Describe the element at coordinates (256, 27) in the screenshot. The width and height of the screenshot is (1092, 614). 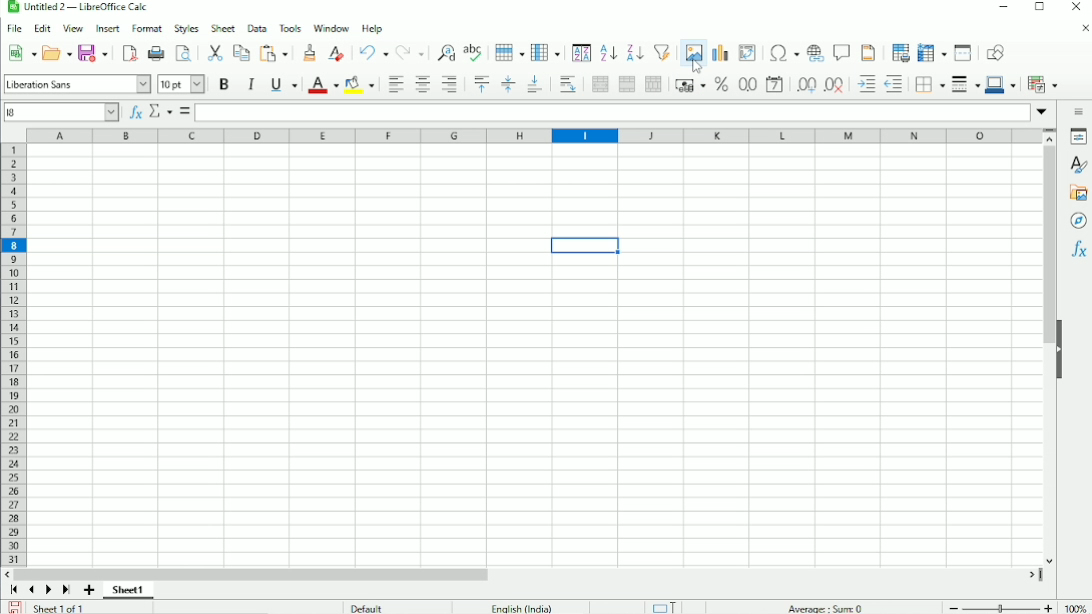
I see `Data` at that location.